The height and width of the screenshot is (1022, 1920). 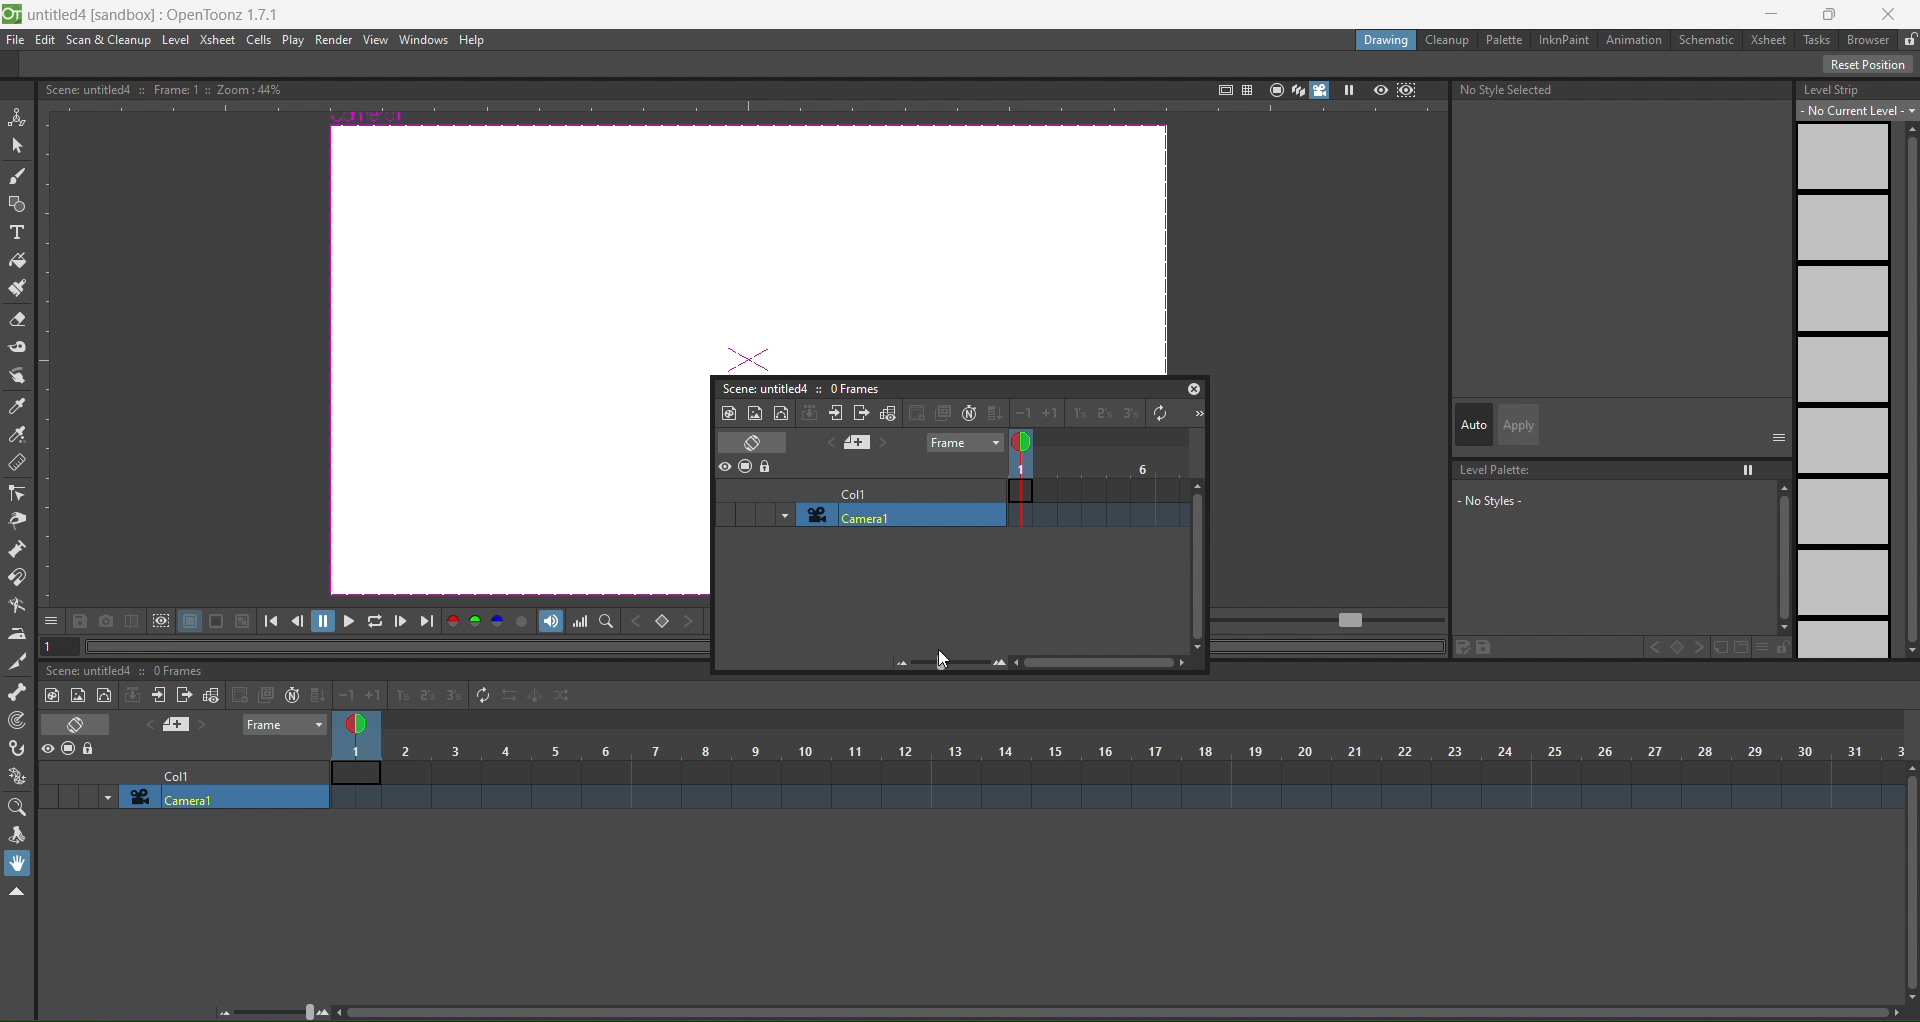 What do you see at coordinates (18, 177) in the screenshot?
I see `brush tool` at bounding box center [18, 177].